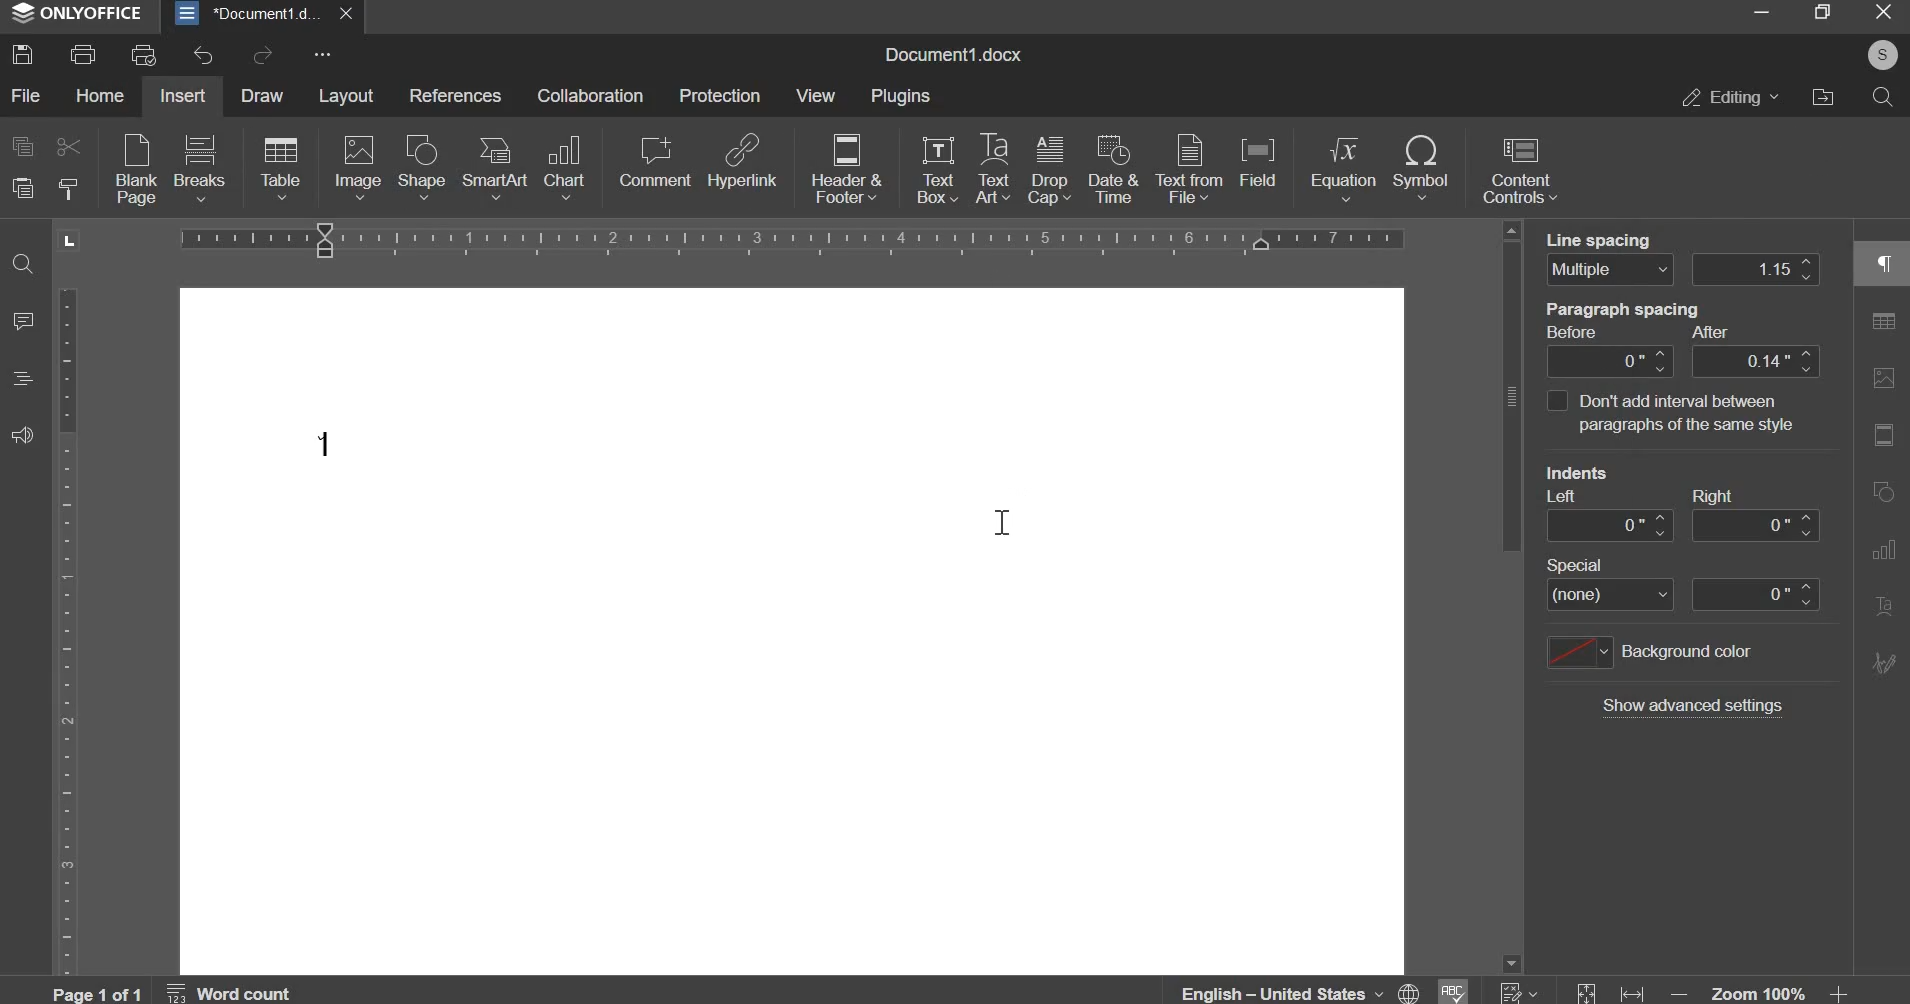 This screenshot has height=1004, width=1910. What do you see at coordinates (22, 263) in the screenshot?
I see `find` at bounding box center [22, 263].